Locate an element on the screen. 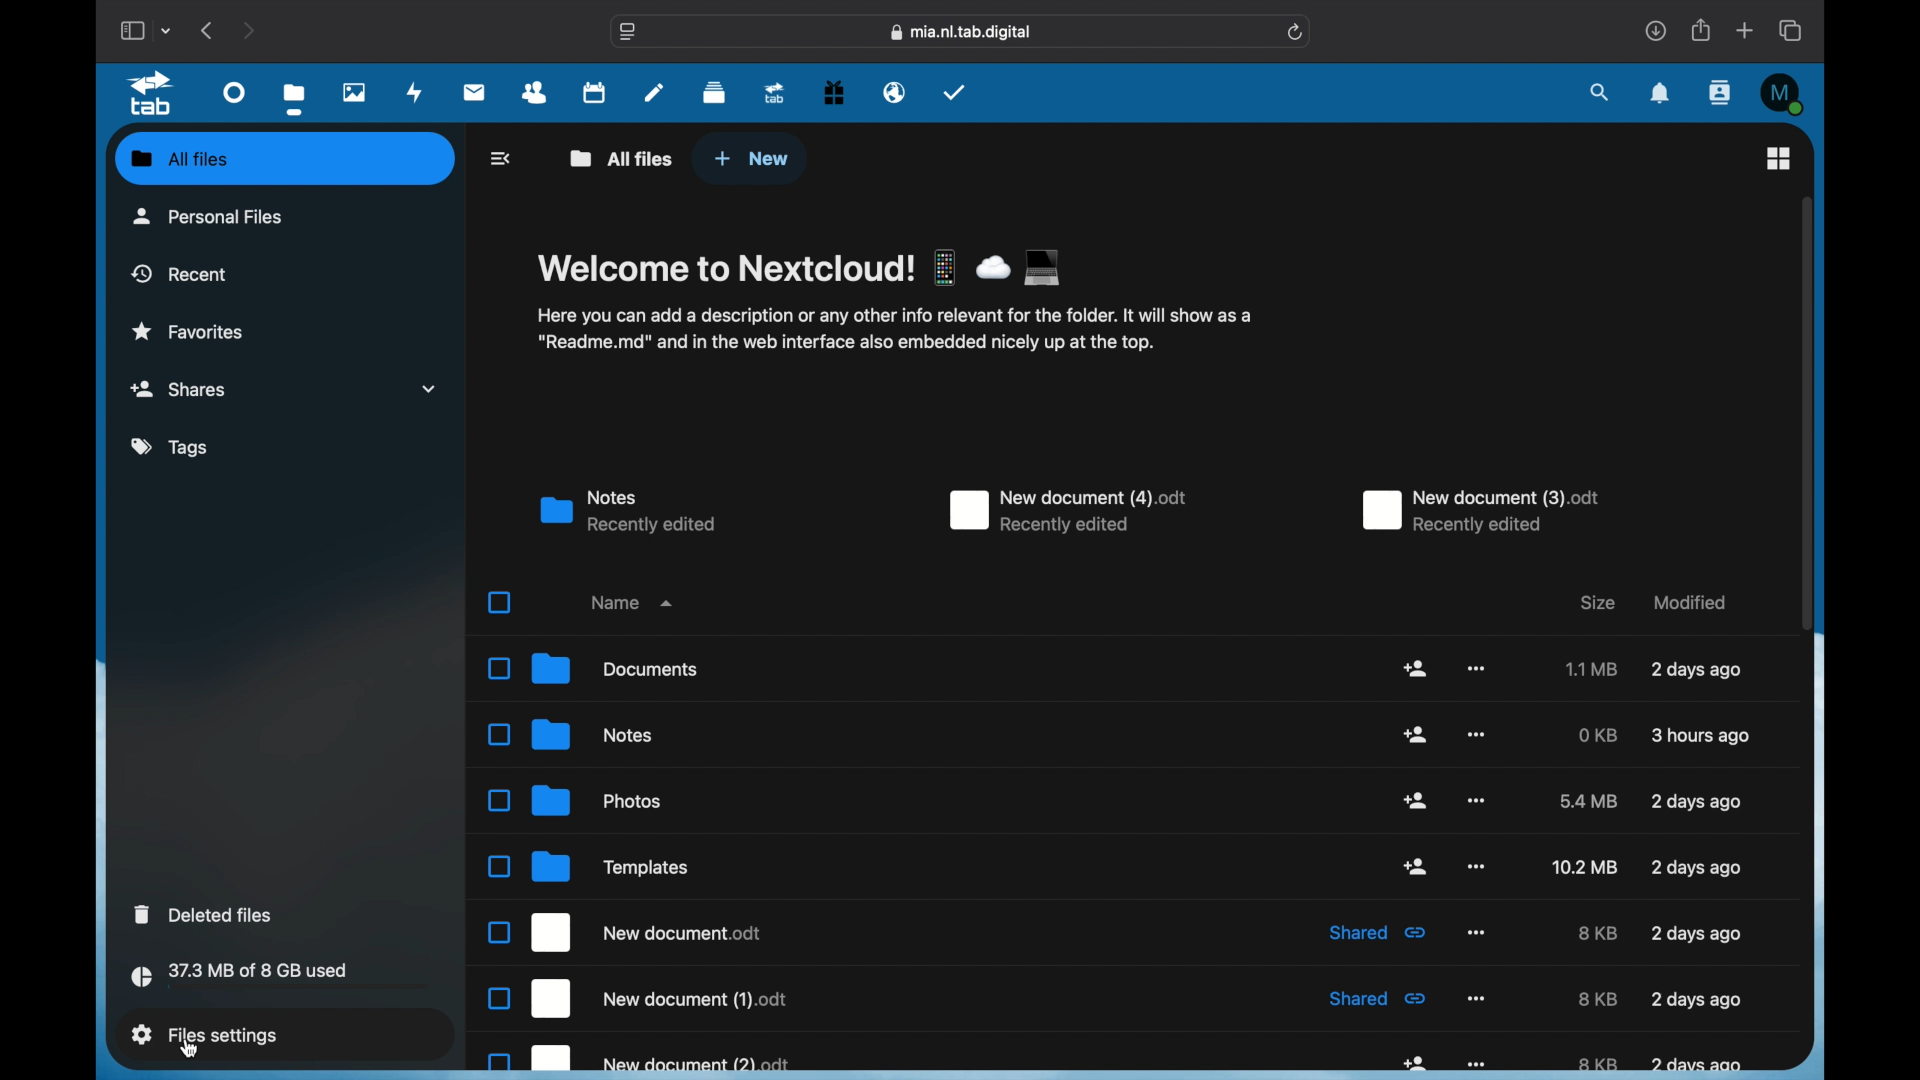  M is located at coordinates (1783, 93).